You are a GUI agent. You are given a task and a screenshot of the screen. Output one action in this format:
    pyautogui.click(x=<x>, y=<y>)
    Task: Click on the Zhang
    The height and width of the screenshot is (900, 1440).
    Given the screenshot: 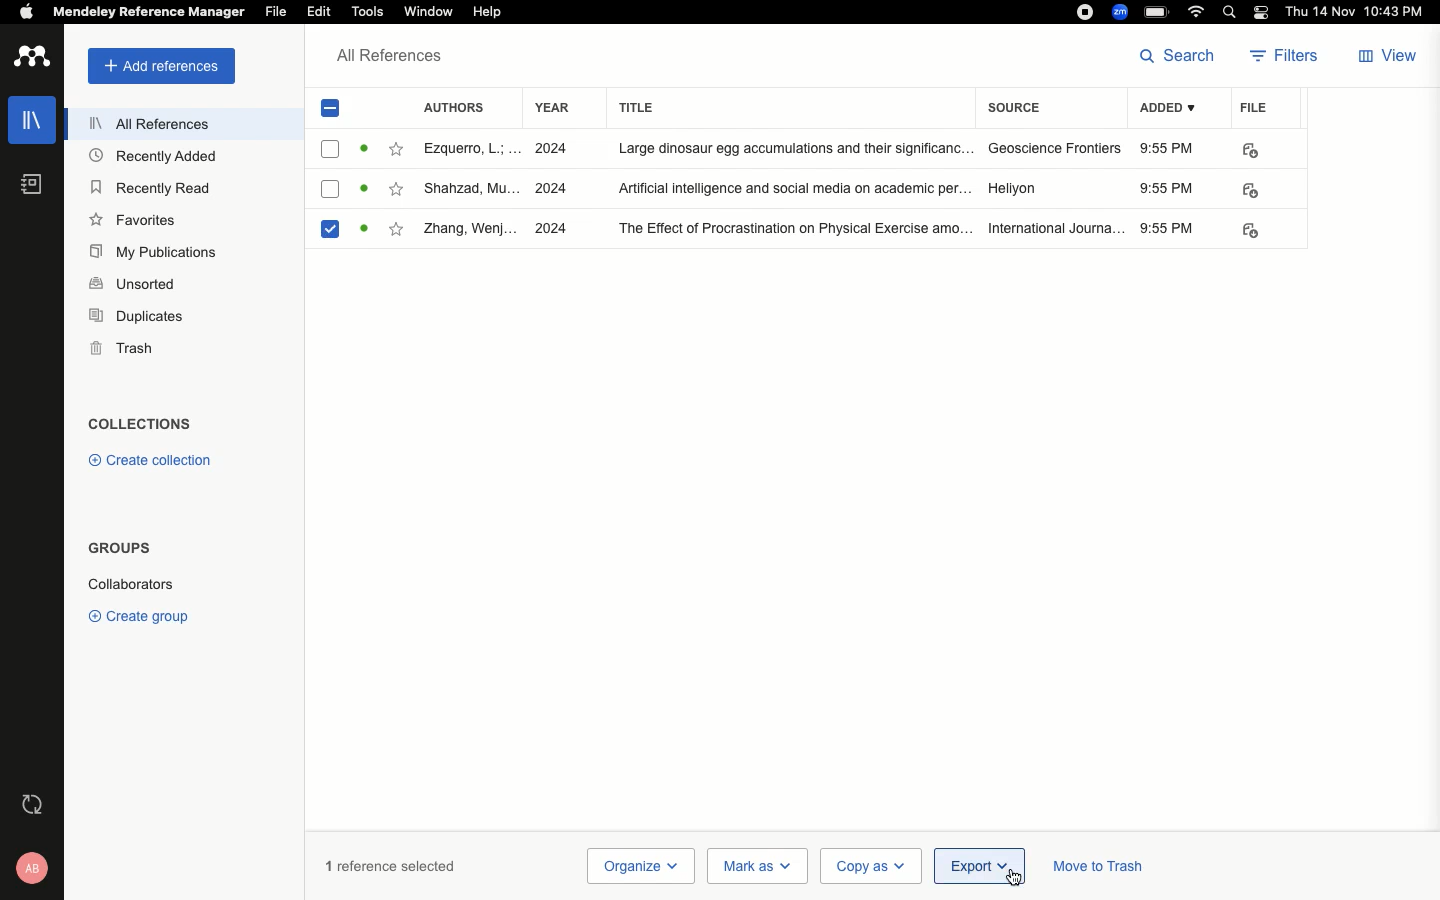 What is the action you would take?
    pyautogui.click(x=470, y=230)
    